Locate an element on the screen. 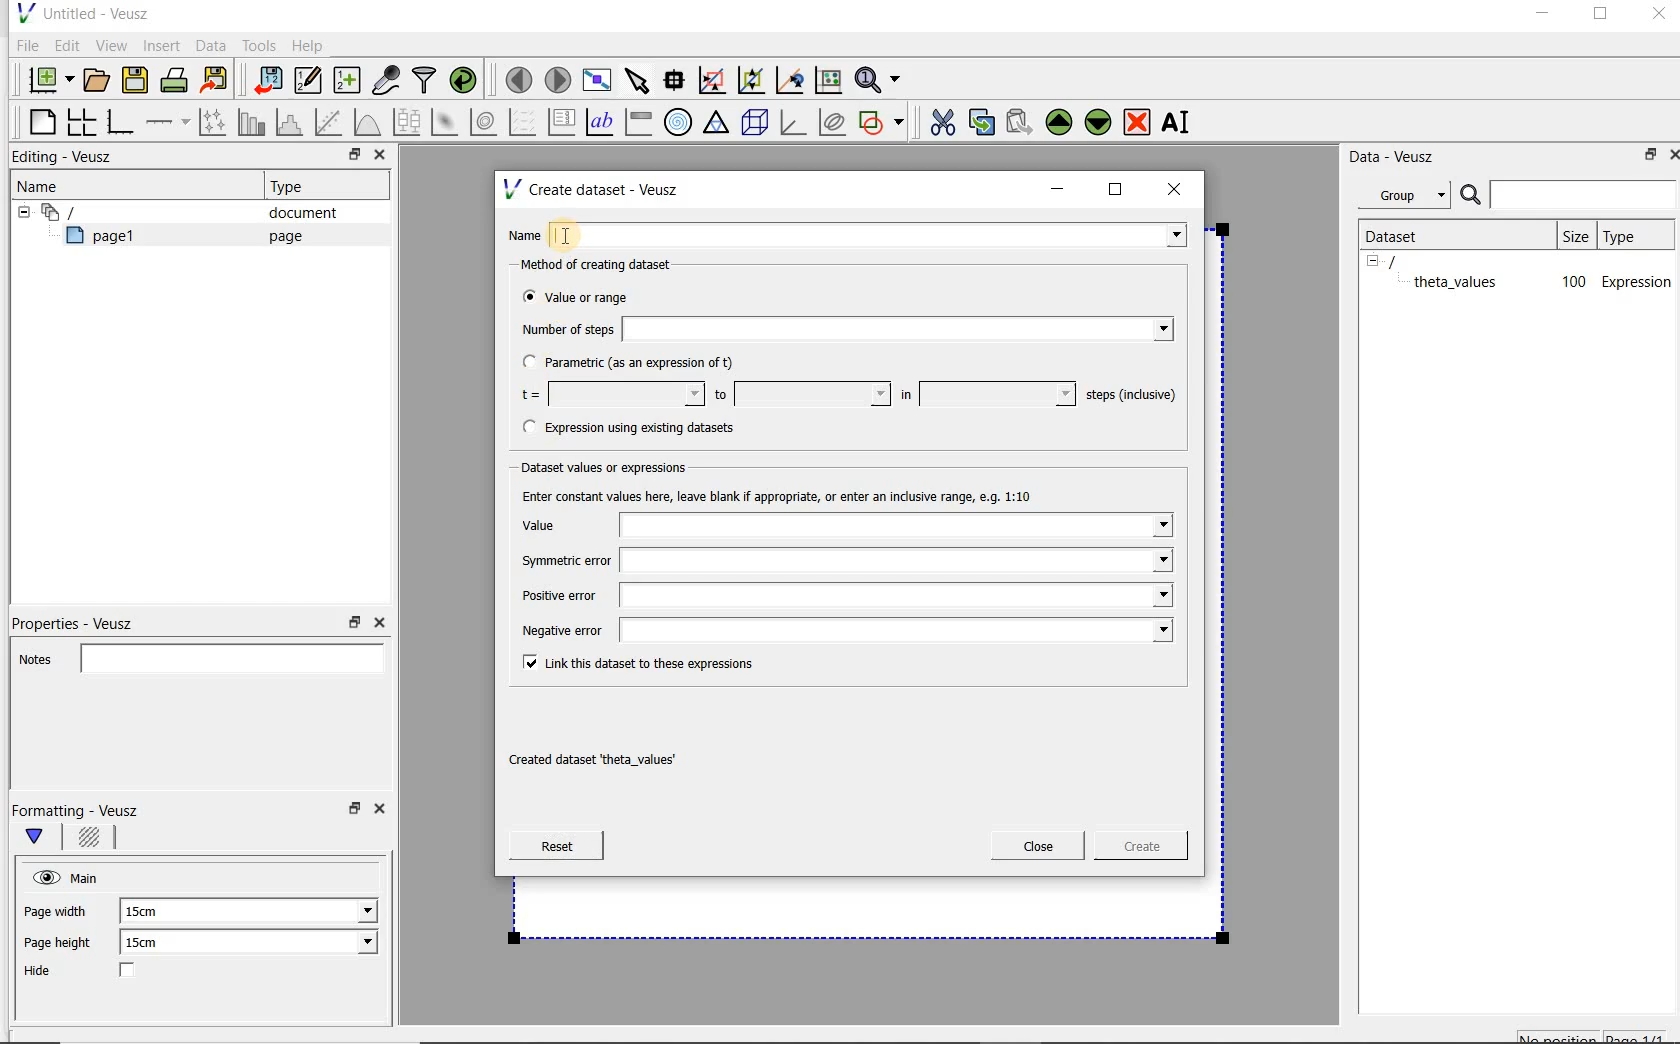  Page height is located at coordinates (64, 945).